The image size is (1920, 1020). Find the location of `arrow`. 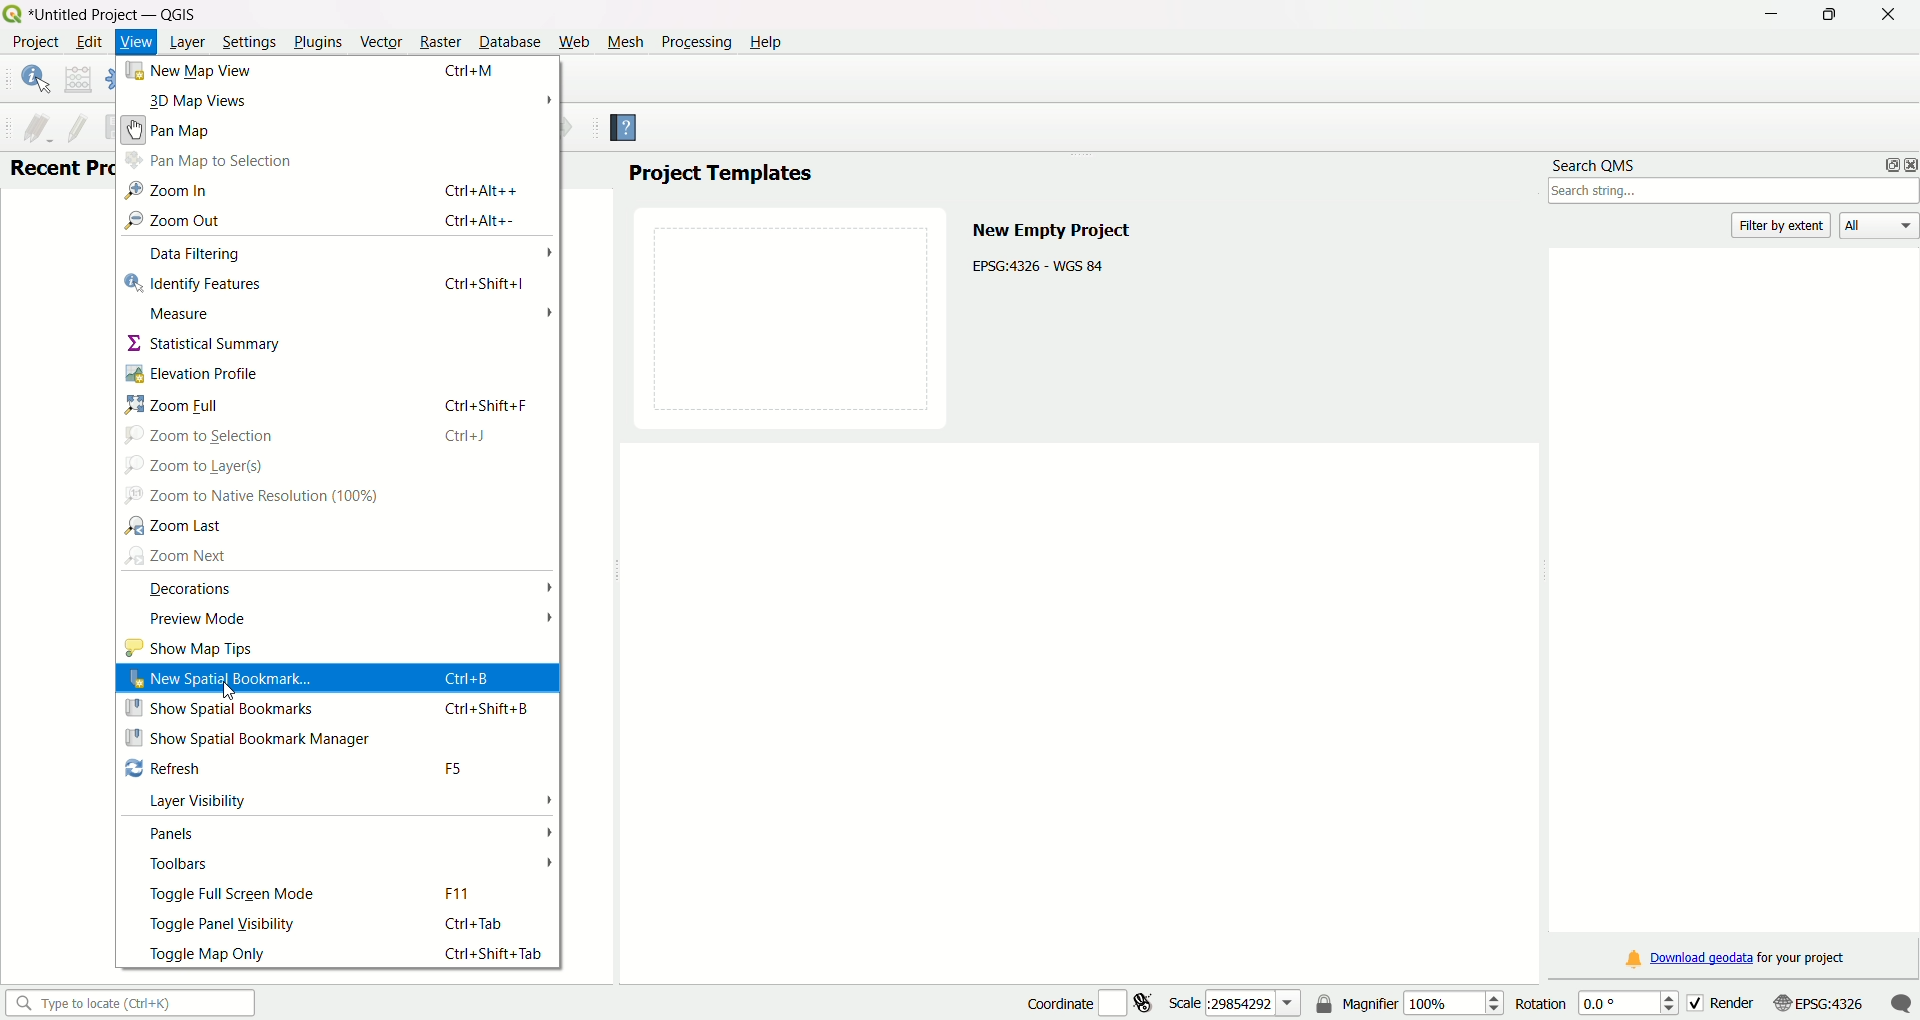

arrow is located at coordinates (546, 98).